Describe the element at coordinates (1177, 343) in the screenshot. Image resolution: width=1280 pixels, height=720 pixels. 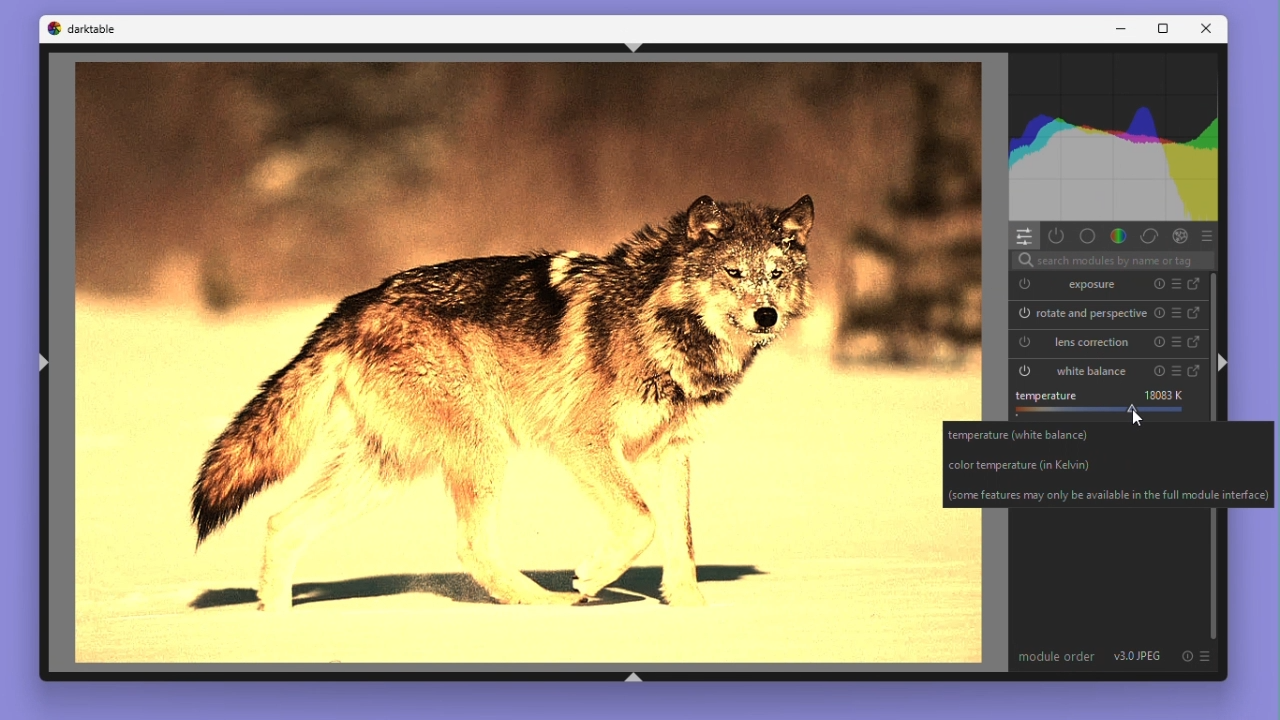
I see `Preset` at that location.